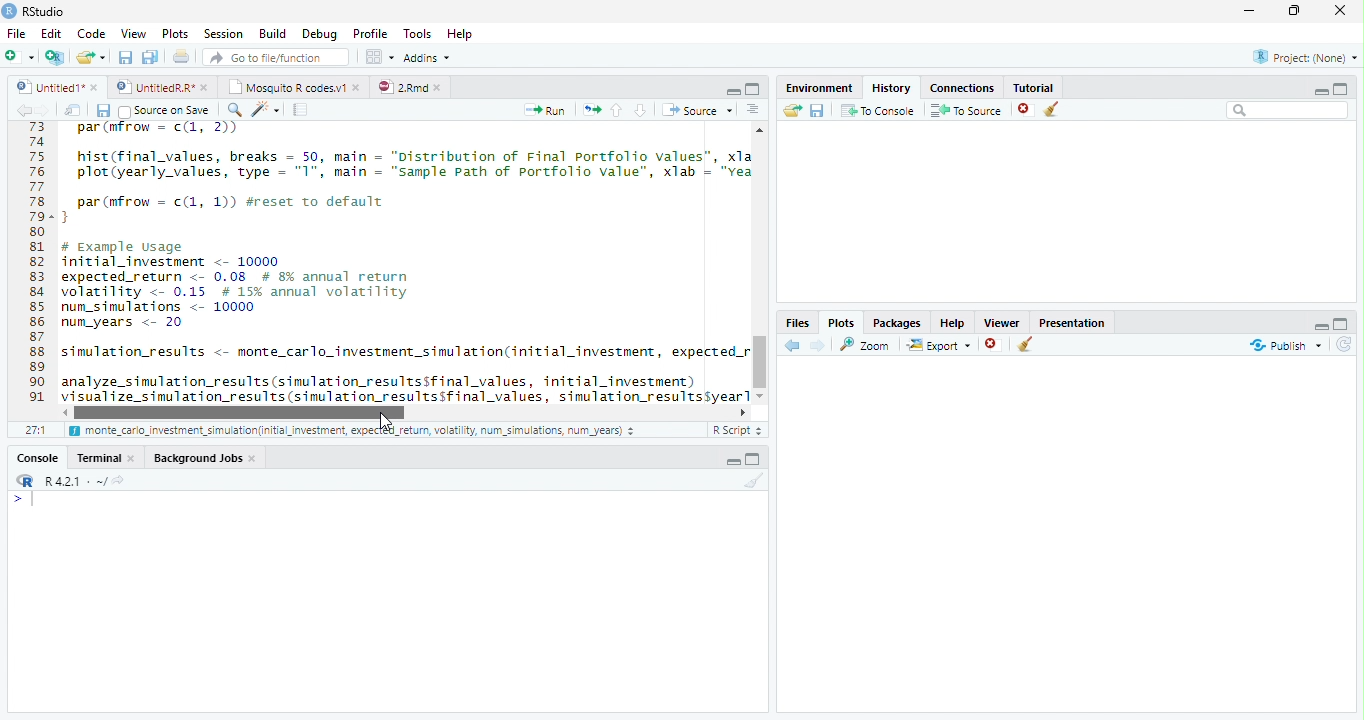 This screenshot has height=720, width=1364. Describe the element at coordinates (34, 11) in the screenshot. I see `RStudio` at that location.